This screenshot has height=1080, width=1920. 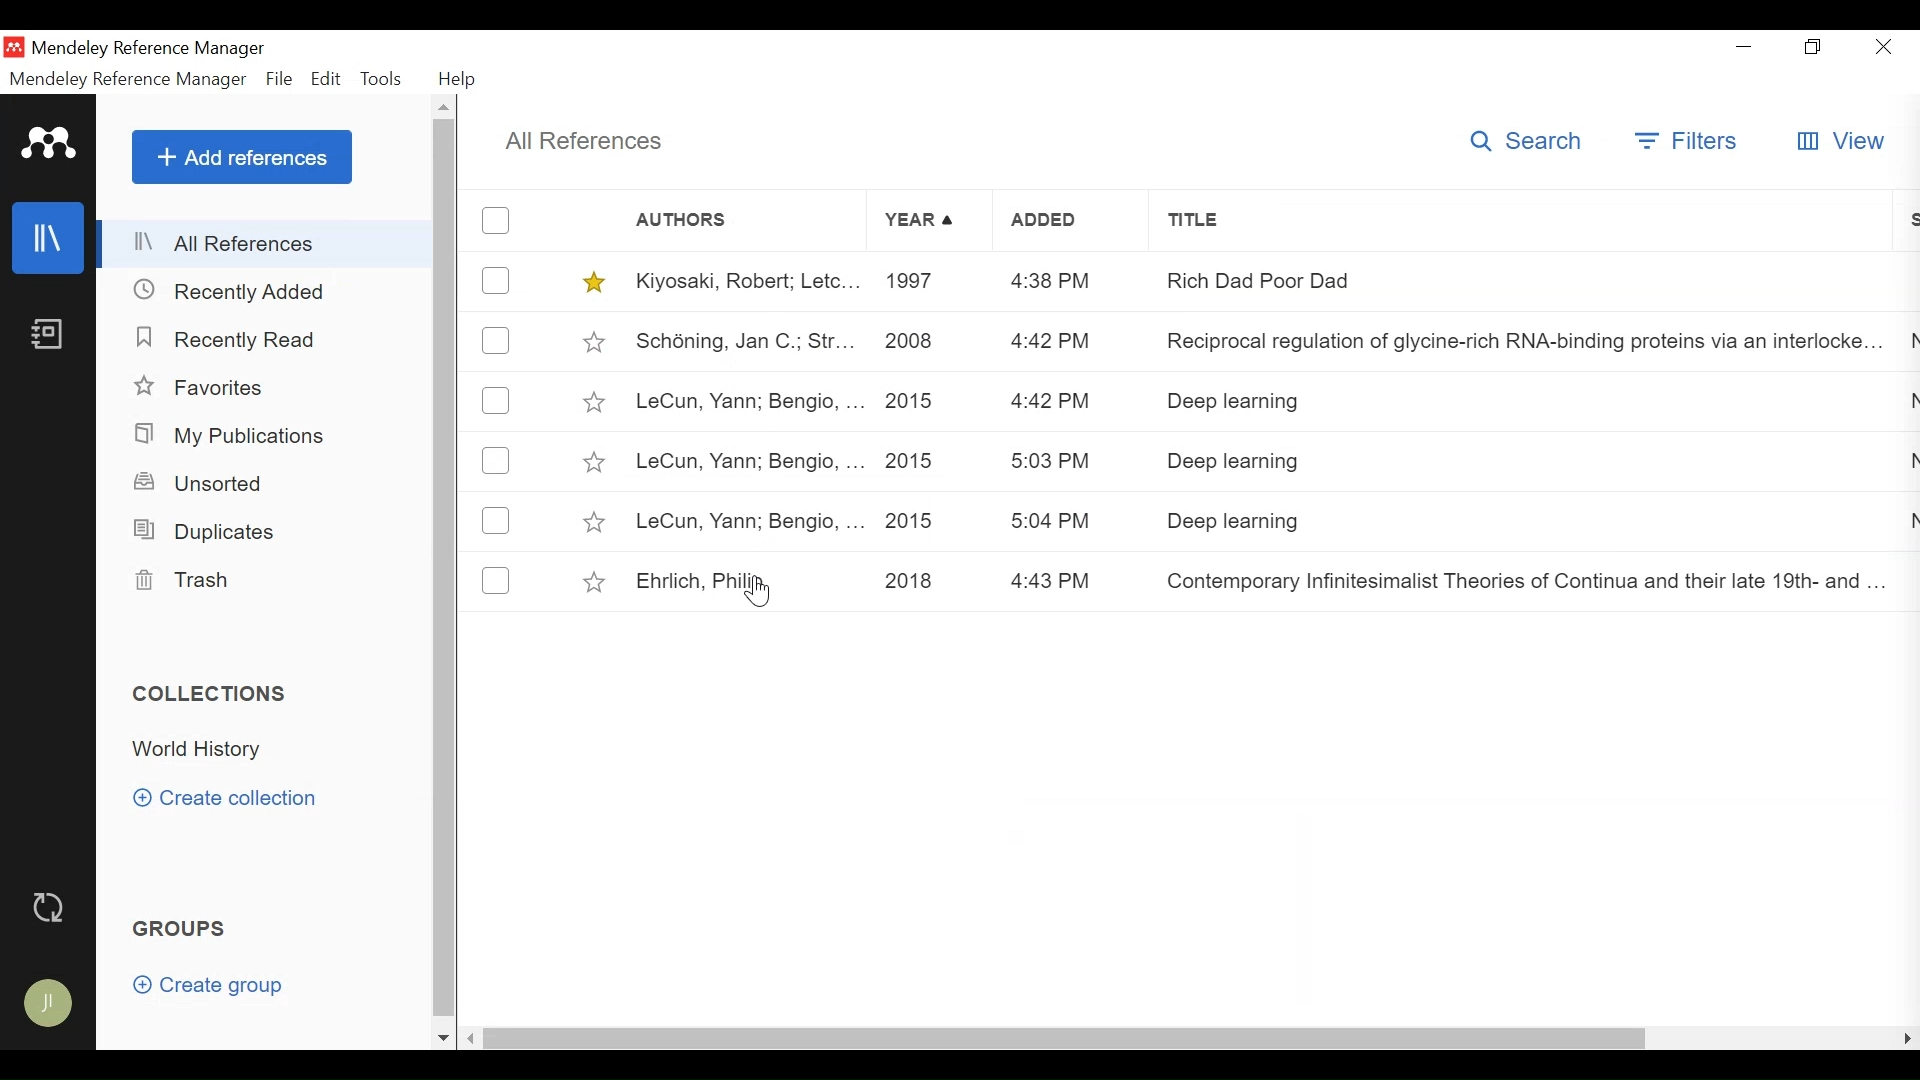 What do you see at coordinates (1510, 403) in the screenshot?
I see `Deep learning` at bounding box center [1510, 403].